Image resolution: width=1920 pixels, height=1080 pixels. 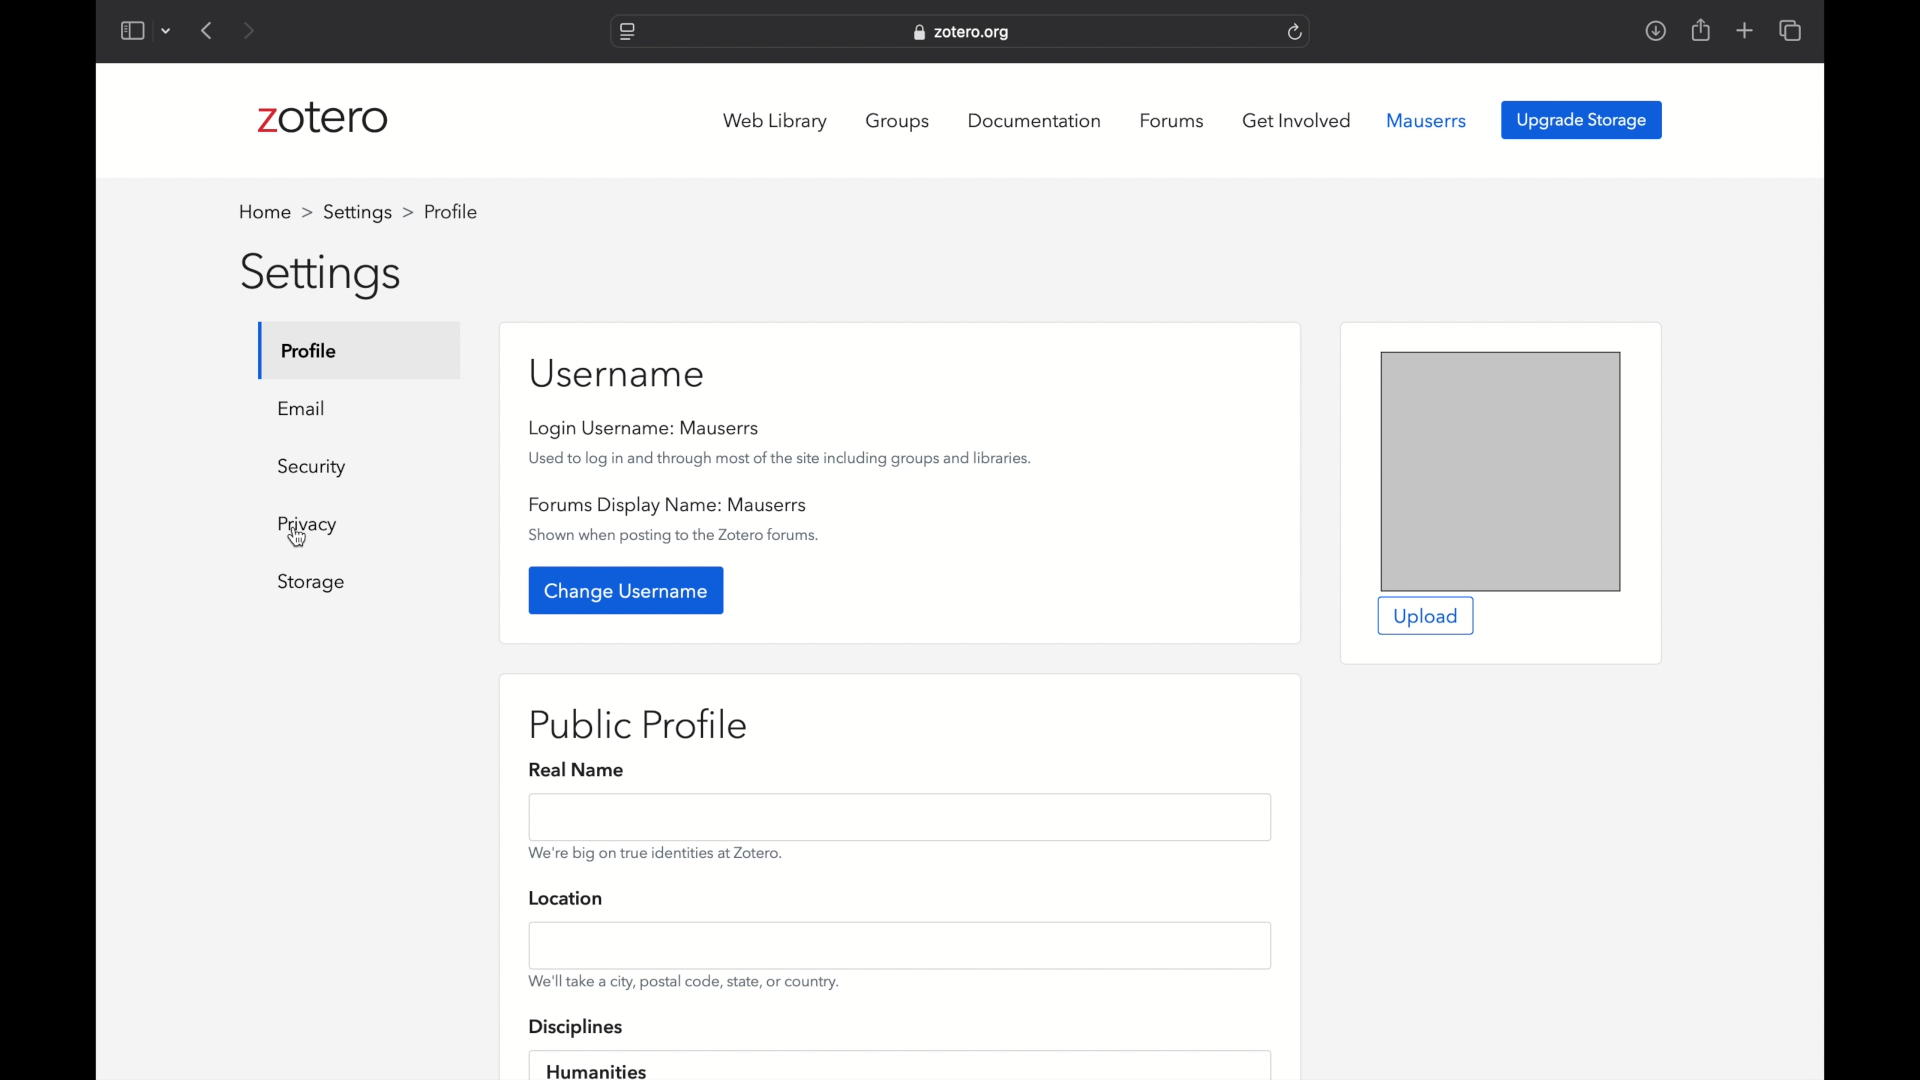 What do you see at coordinates (311, 583) in the screenshot?
I see `storage` at bounding box center [311, 583].